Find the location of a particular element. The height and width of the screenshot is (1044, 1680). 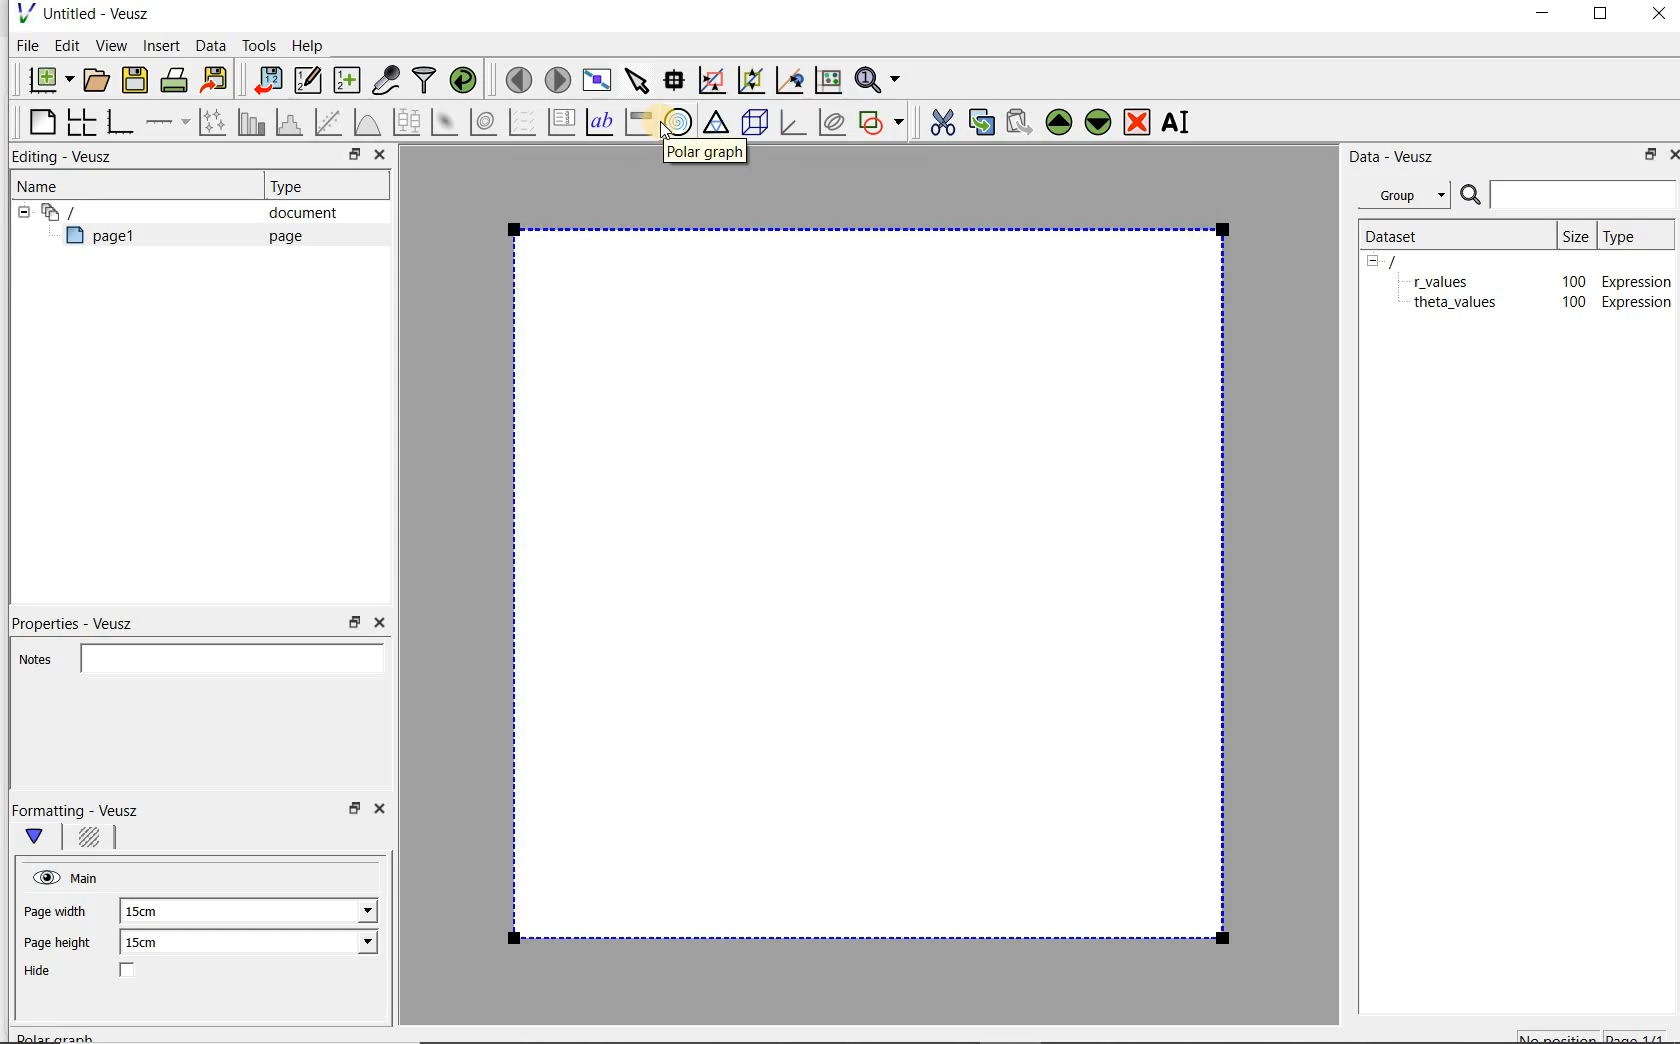

Notes is located at coordinates (195, 656).